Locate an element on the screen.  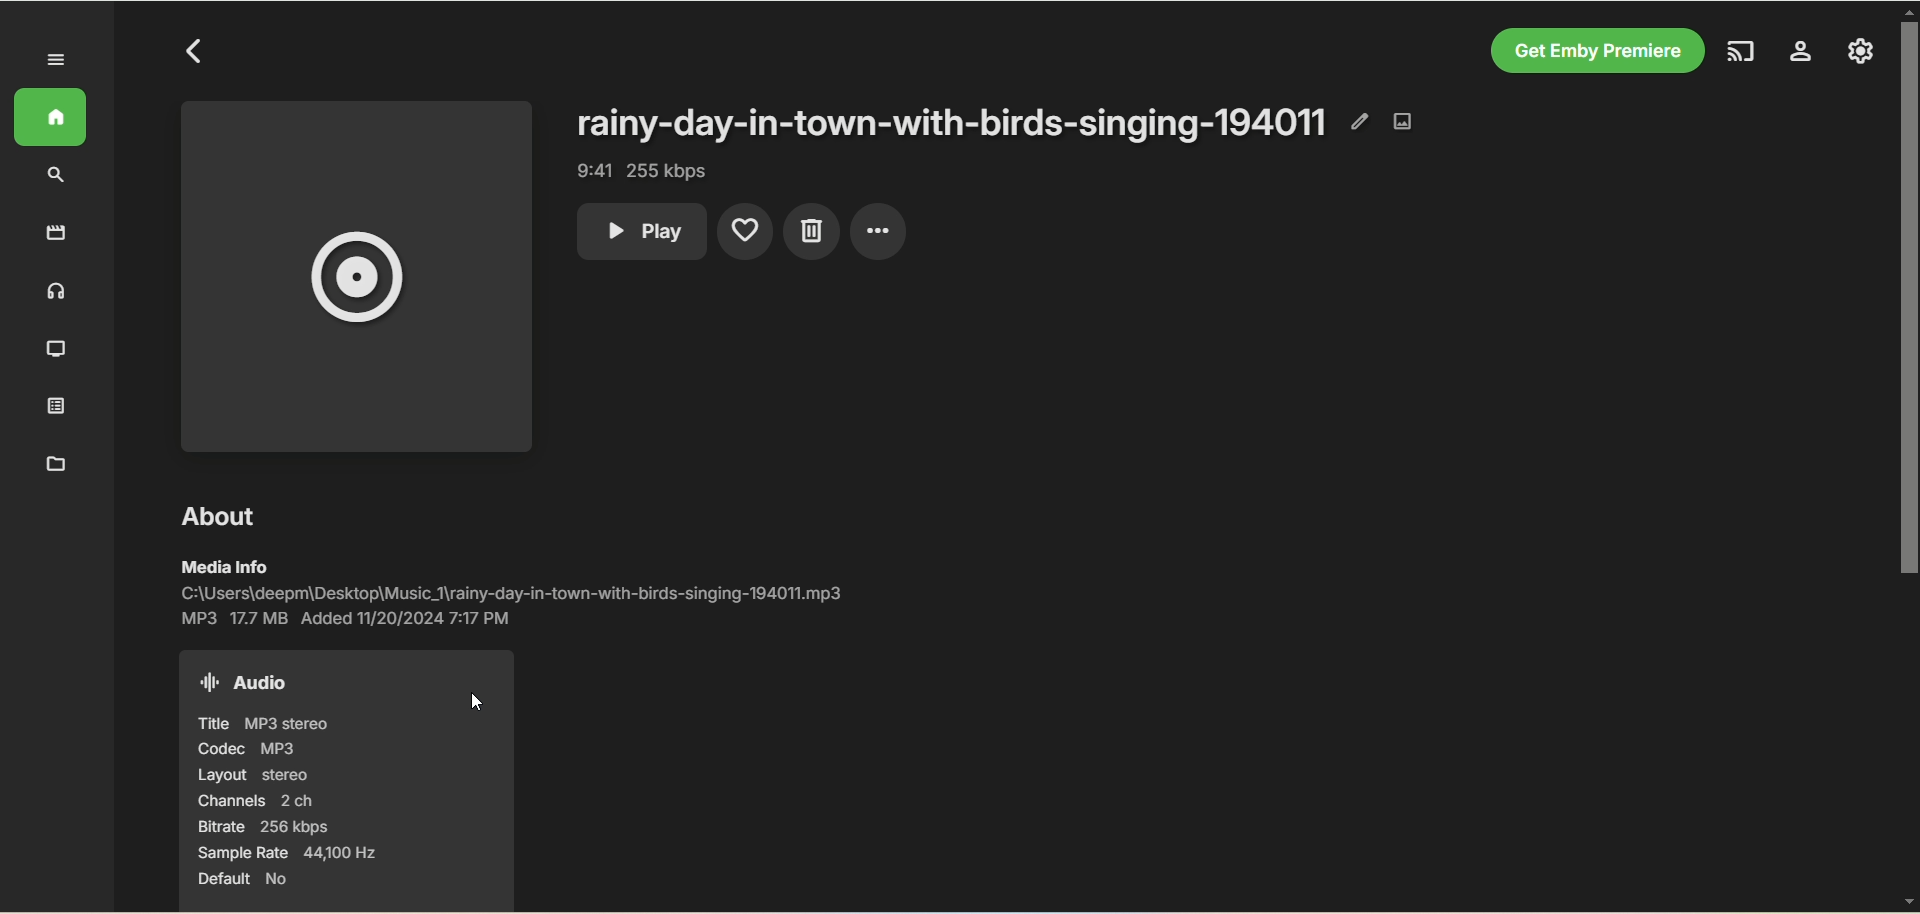
audio is located at coordinates (242, 682).